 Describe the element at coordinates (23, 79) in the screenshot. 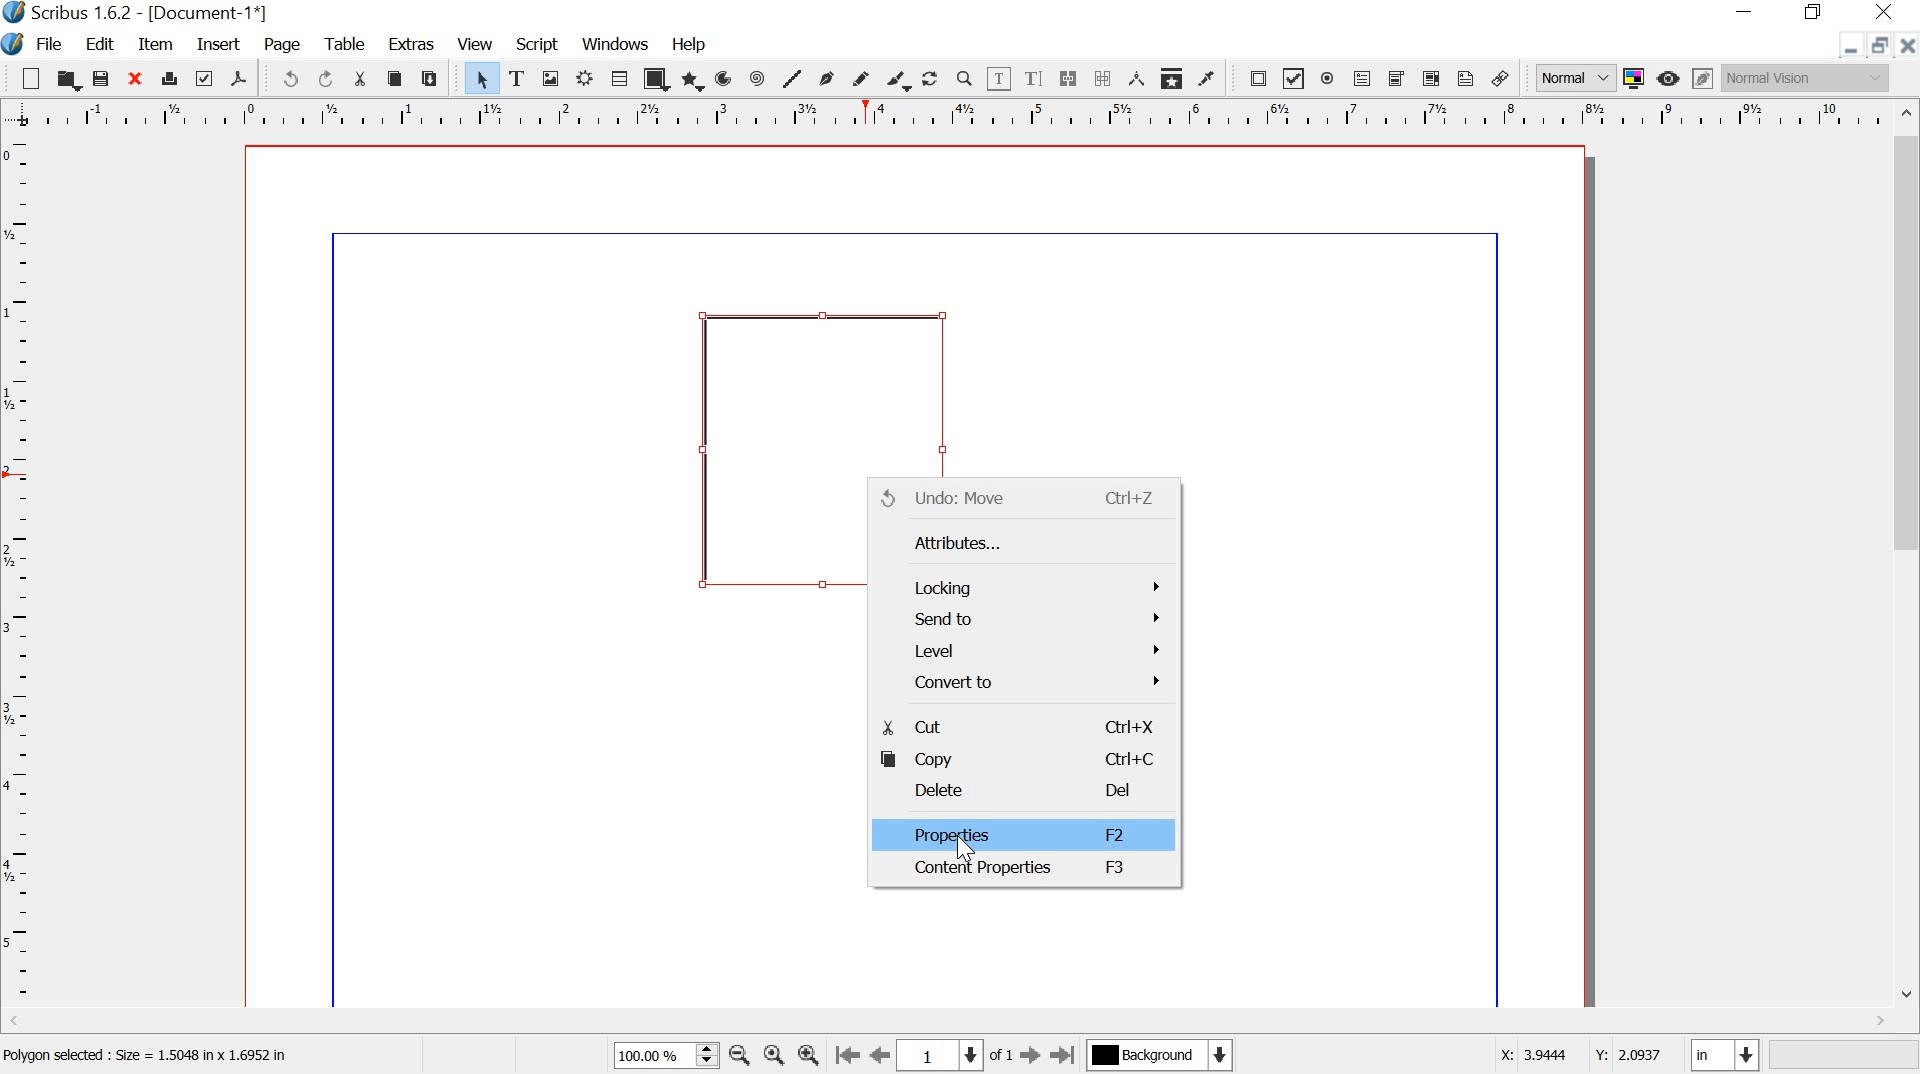

I see `new` at that location.